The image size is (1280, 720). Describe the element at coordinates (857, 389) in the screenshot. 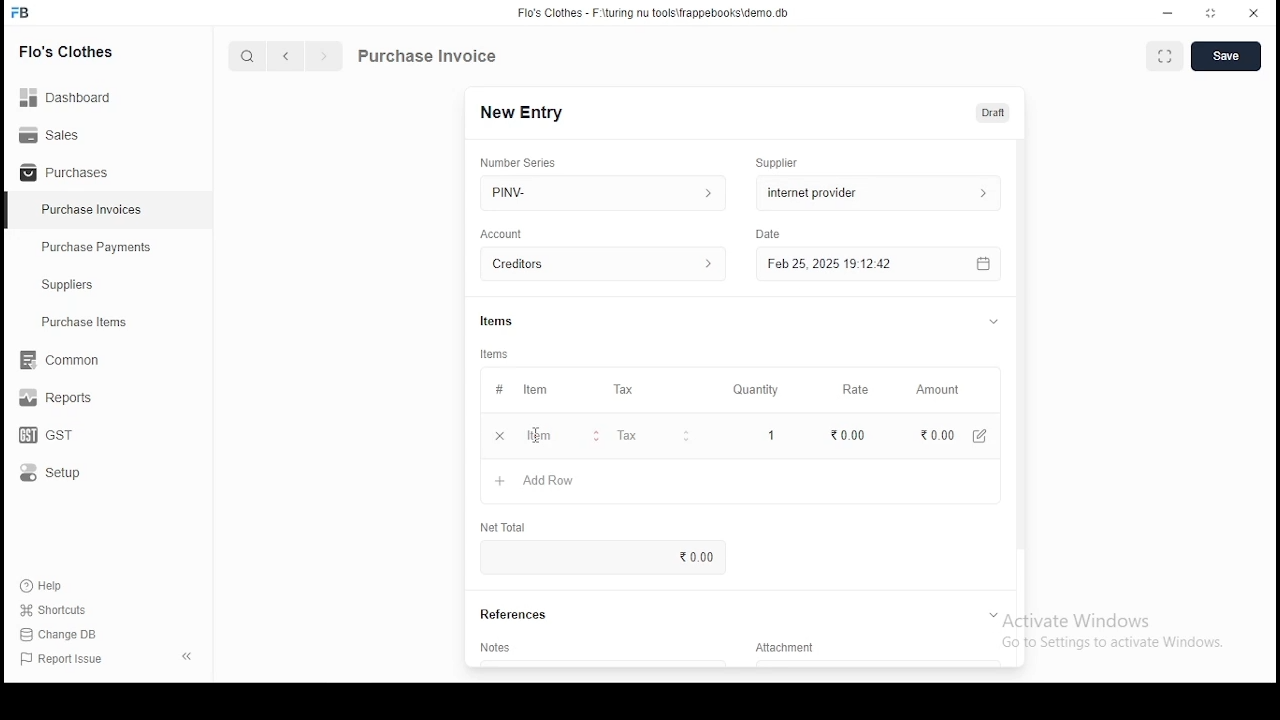

I see `Rate` at that location.